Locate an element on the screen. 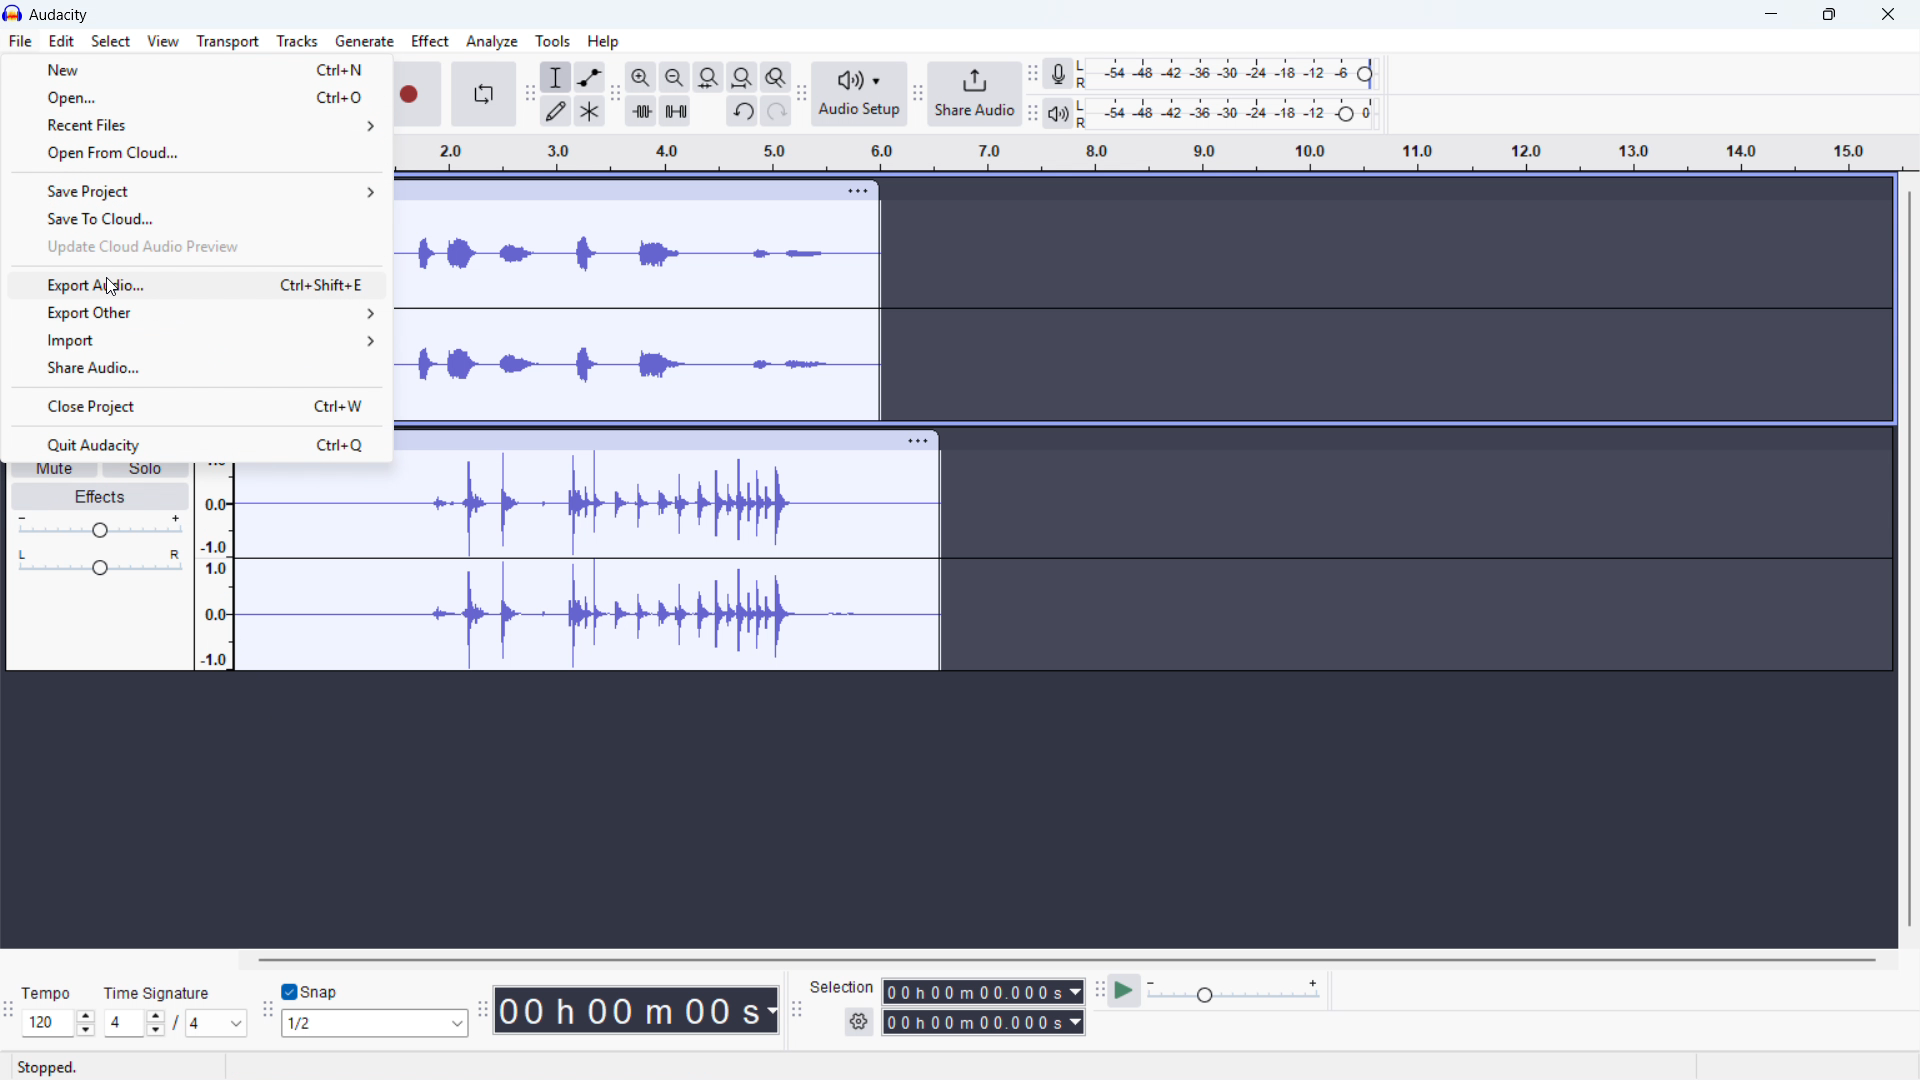 This screenshot has width=1920, height=1080. Envelope tool  is located at coordinates (590, 77).